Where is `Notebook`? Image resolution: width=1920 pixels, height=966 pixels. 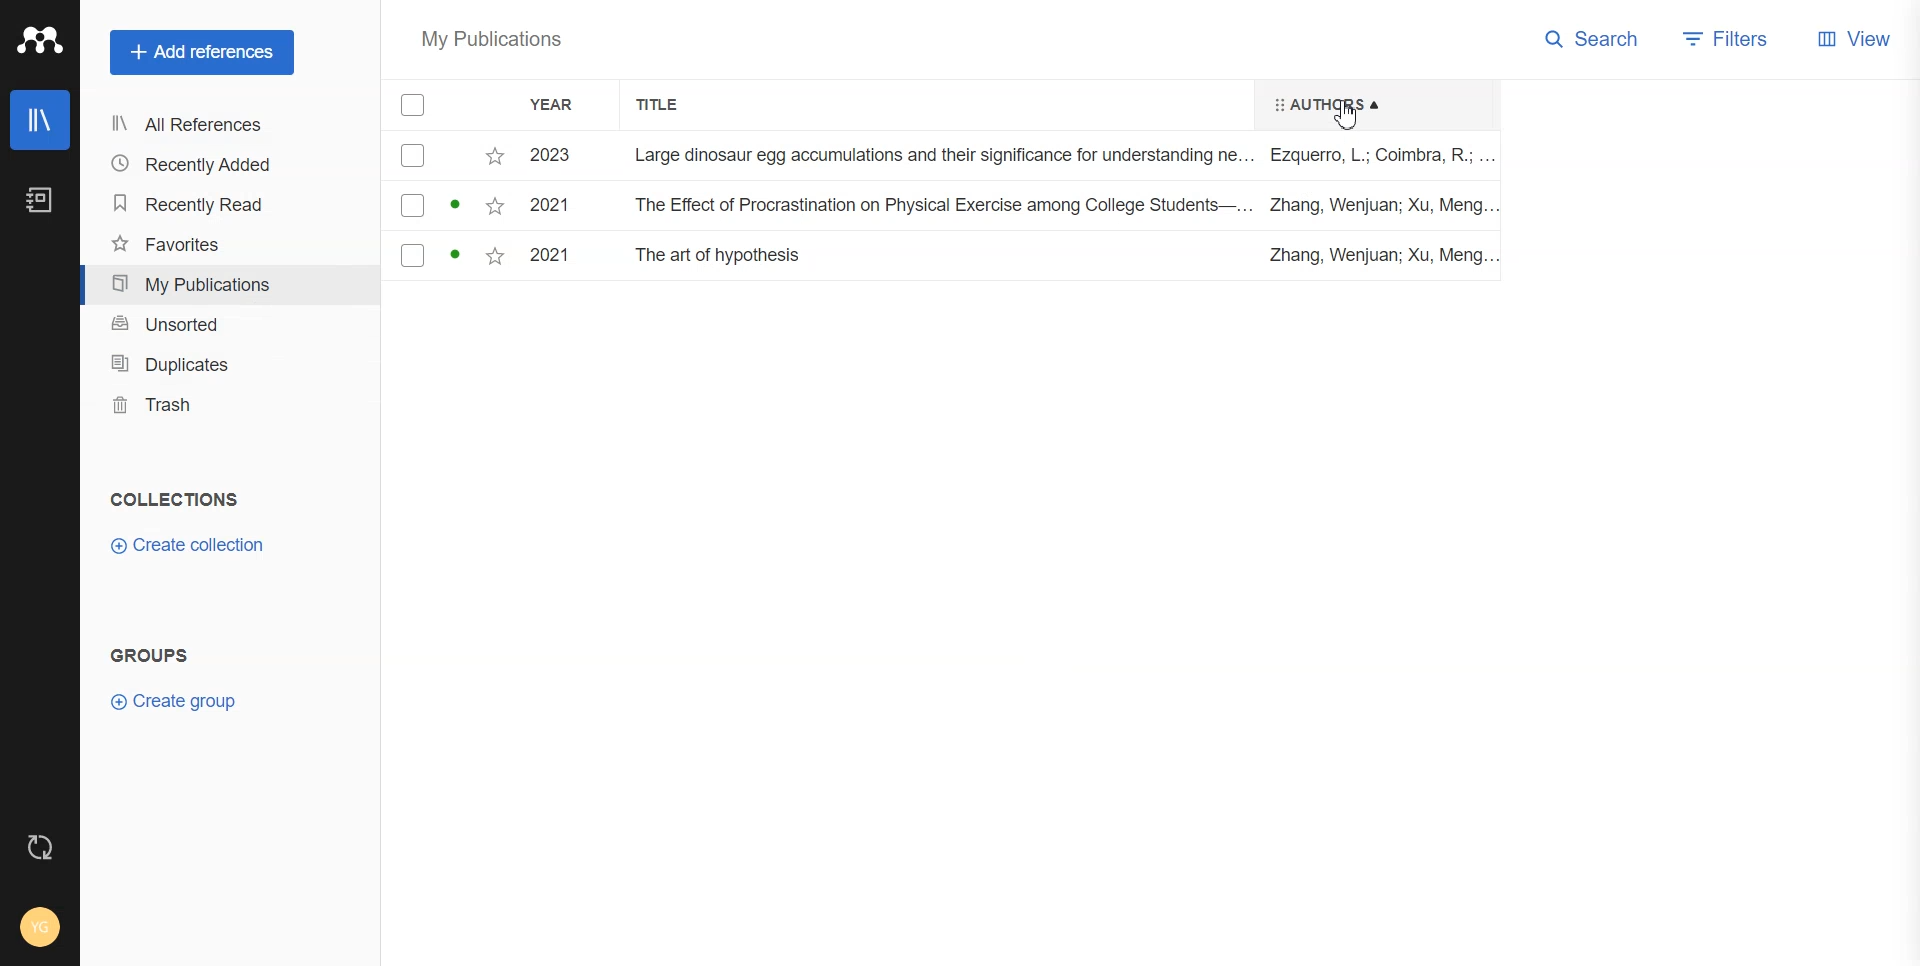 Notebook is located at coordinates (41, 200).